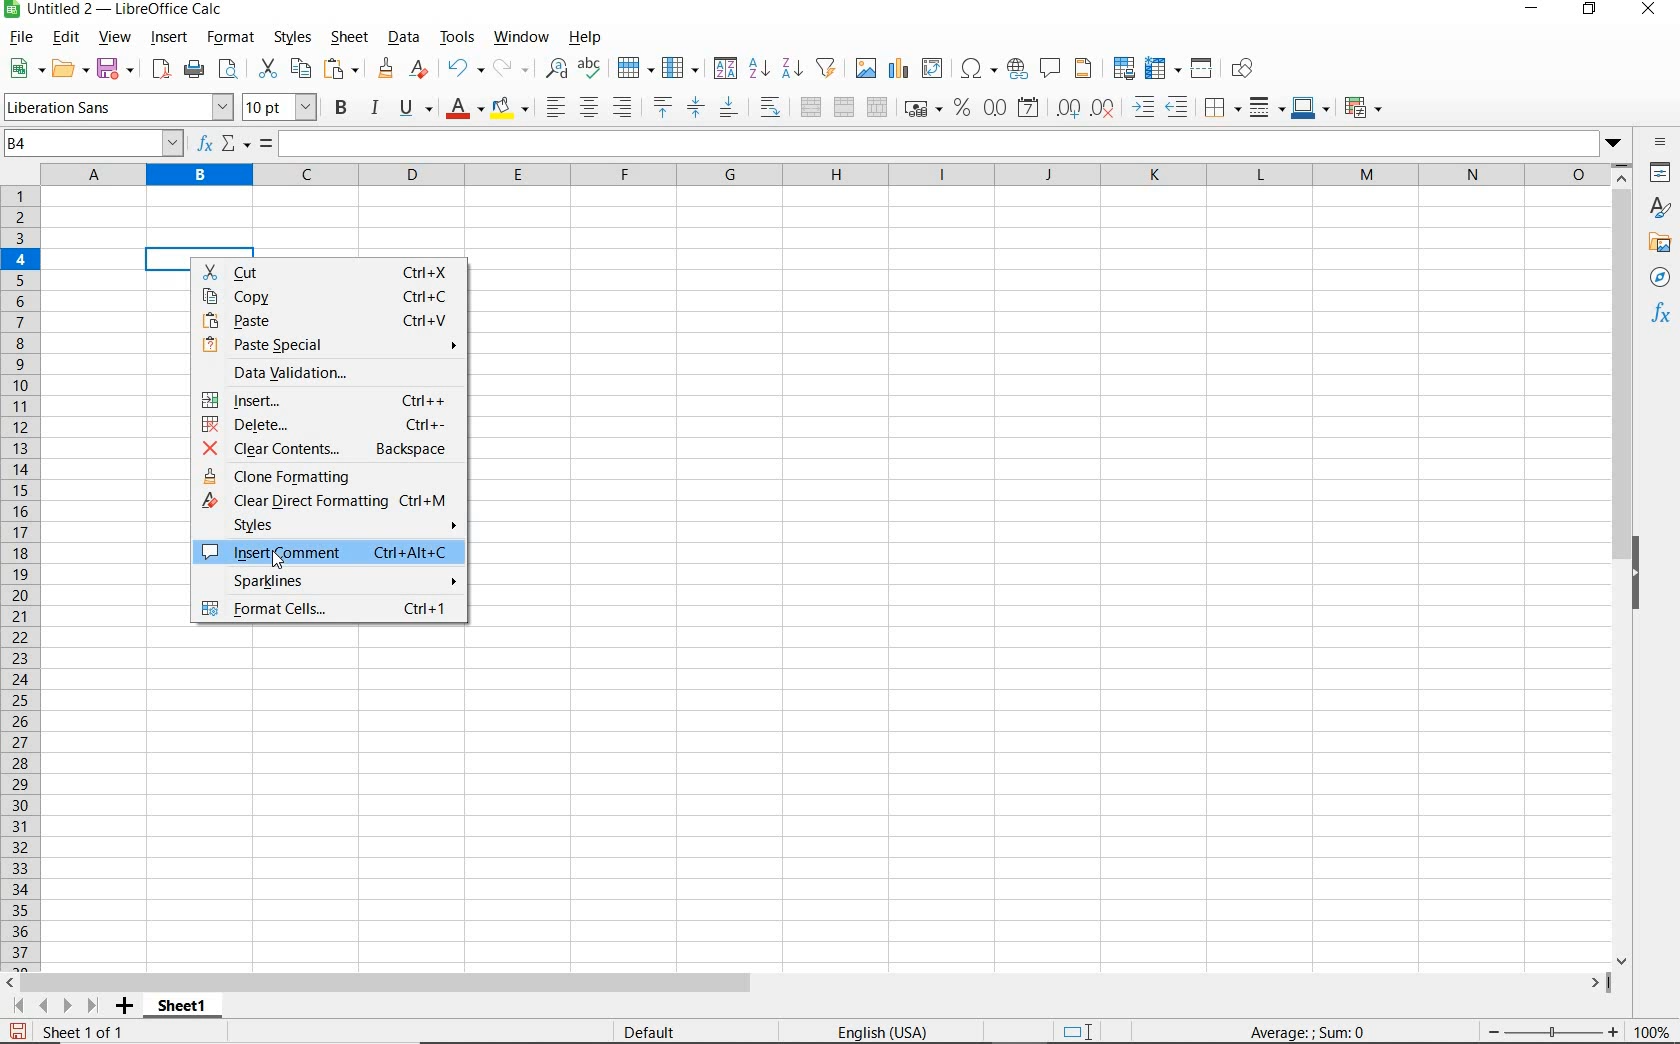 The height and width of the screenshot is (1044, 1680). What do you see at coordinates (1267, 108) in the screenshot?
I see `border style` at bounding box center [1267, 108].